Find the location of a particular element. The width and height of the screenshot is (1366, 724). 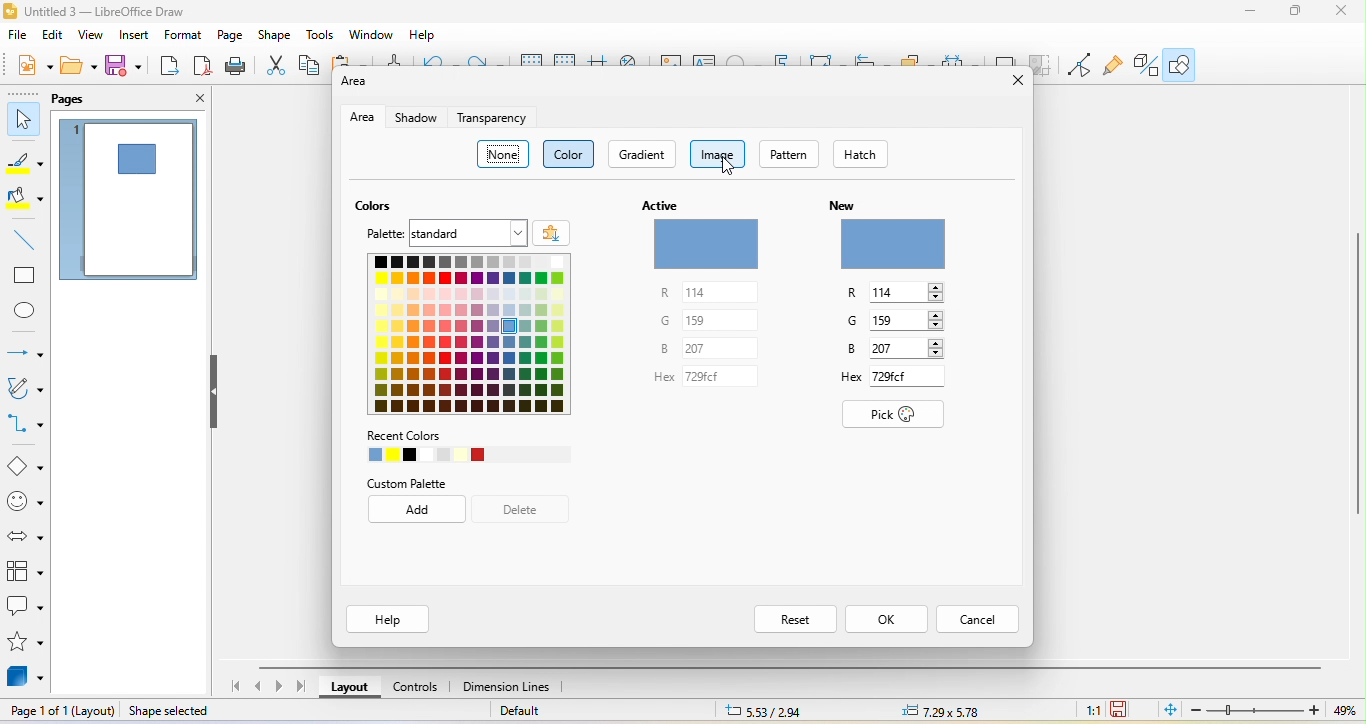

r 114 is located at coordinates (705, 293).